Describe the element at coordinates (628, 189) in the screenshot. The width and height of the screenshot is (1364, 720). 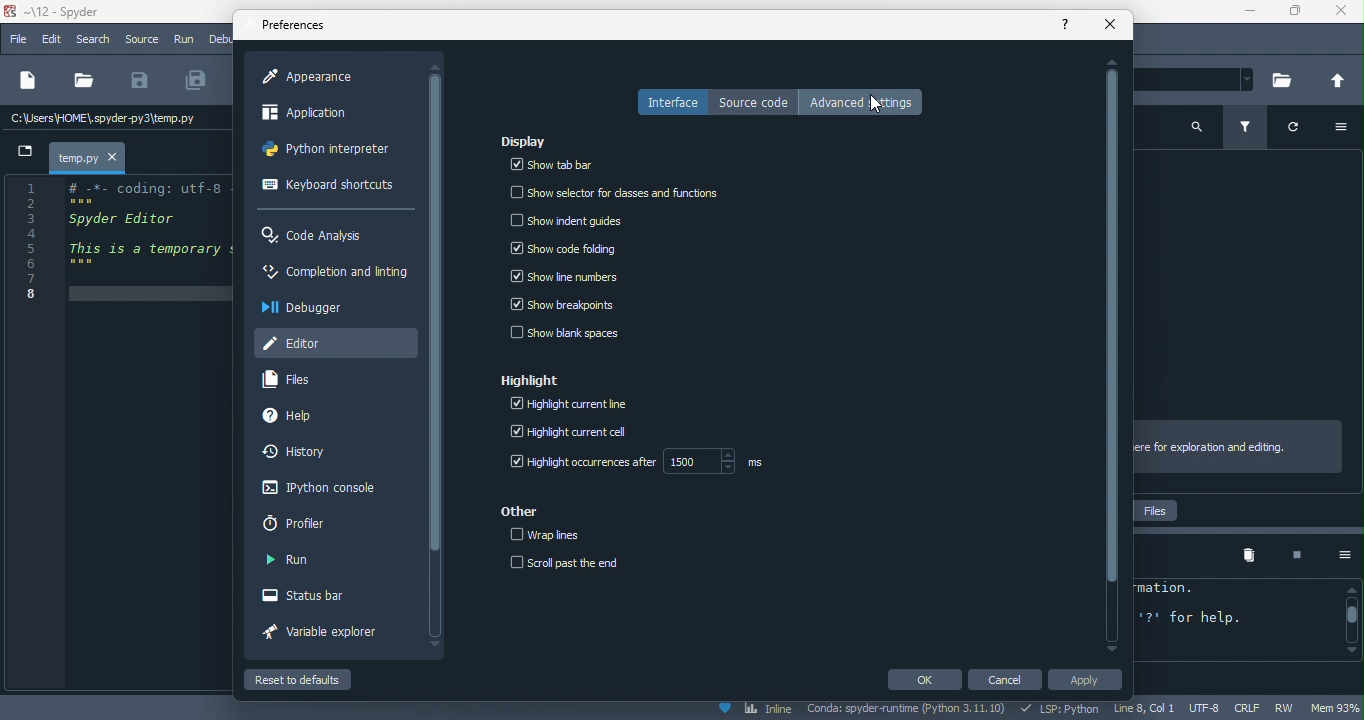
I see `show selector for classes and functions` at that location.